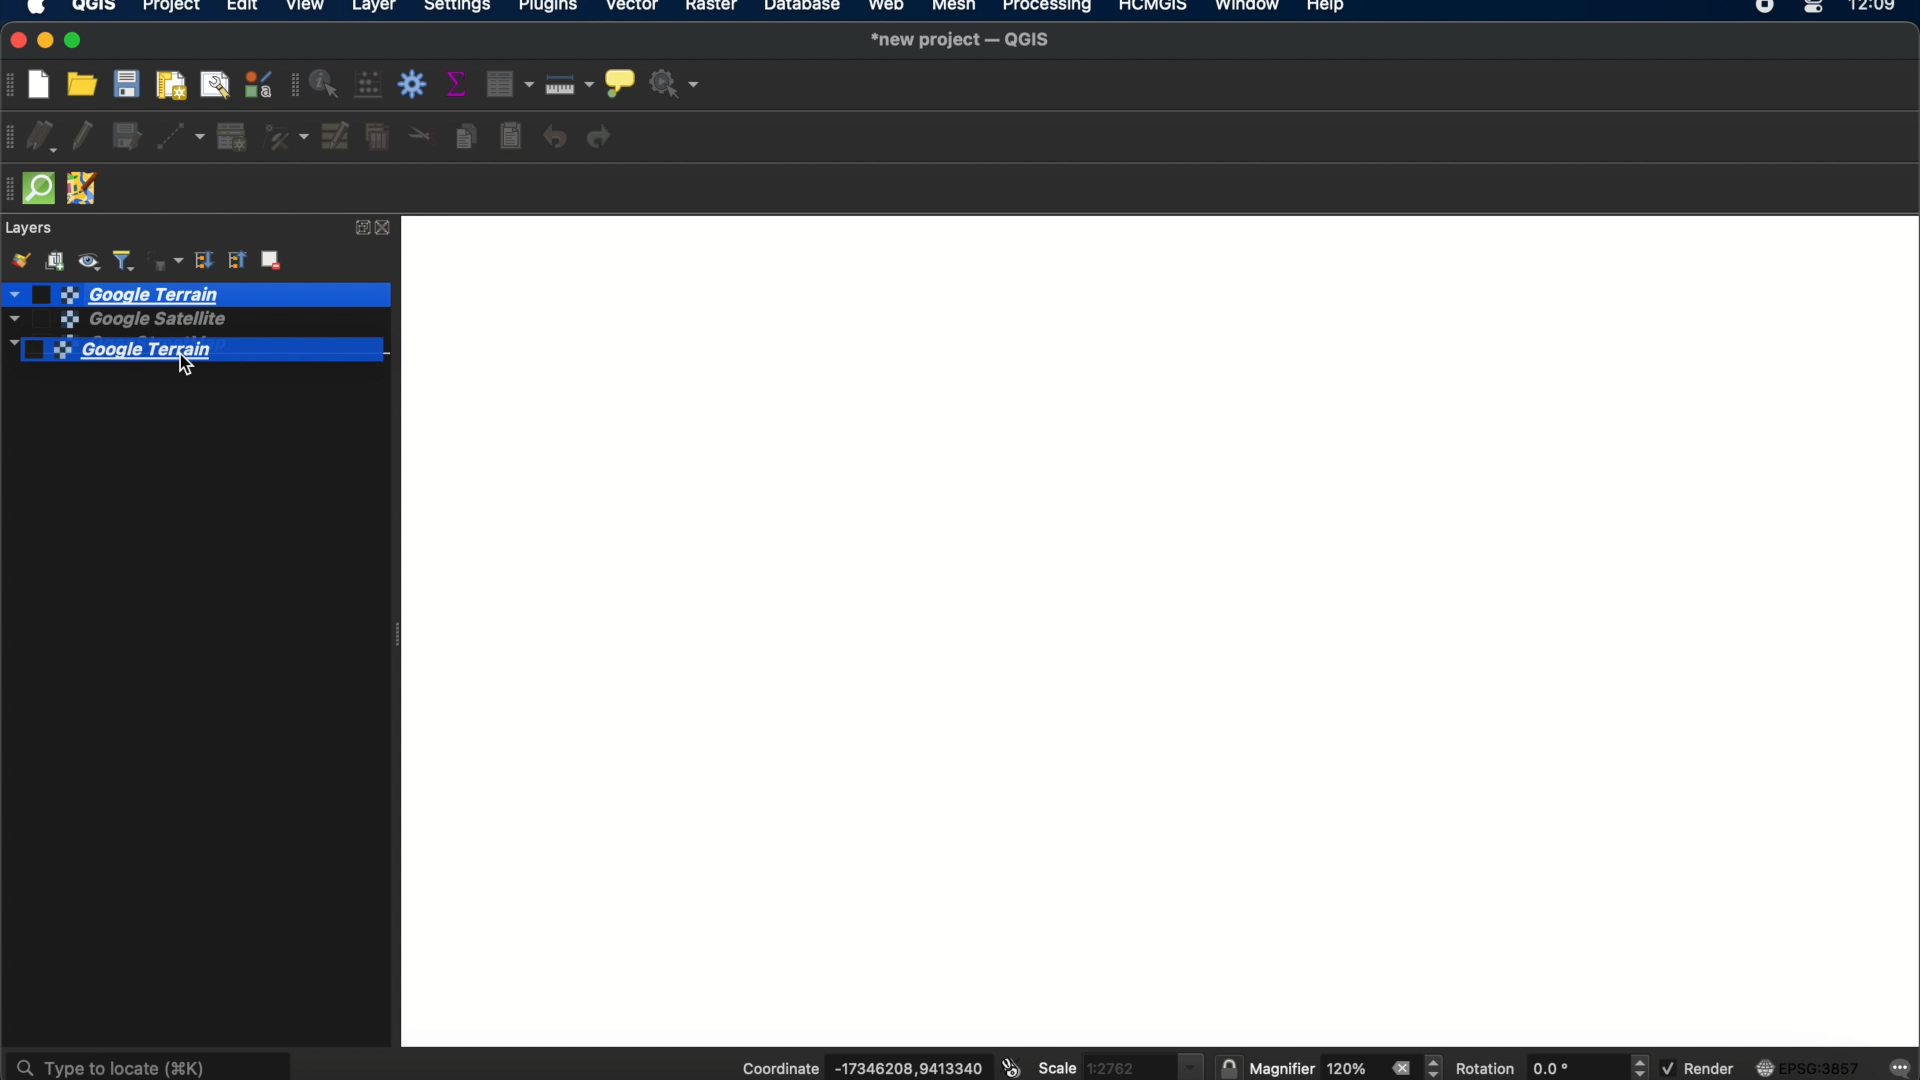 The height and width of the screenshot is (1080, 1920). I want to click on apple icon, so click(43, 9).